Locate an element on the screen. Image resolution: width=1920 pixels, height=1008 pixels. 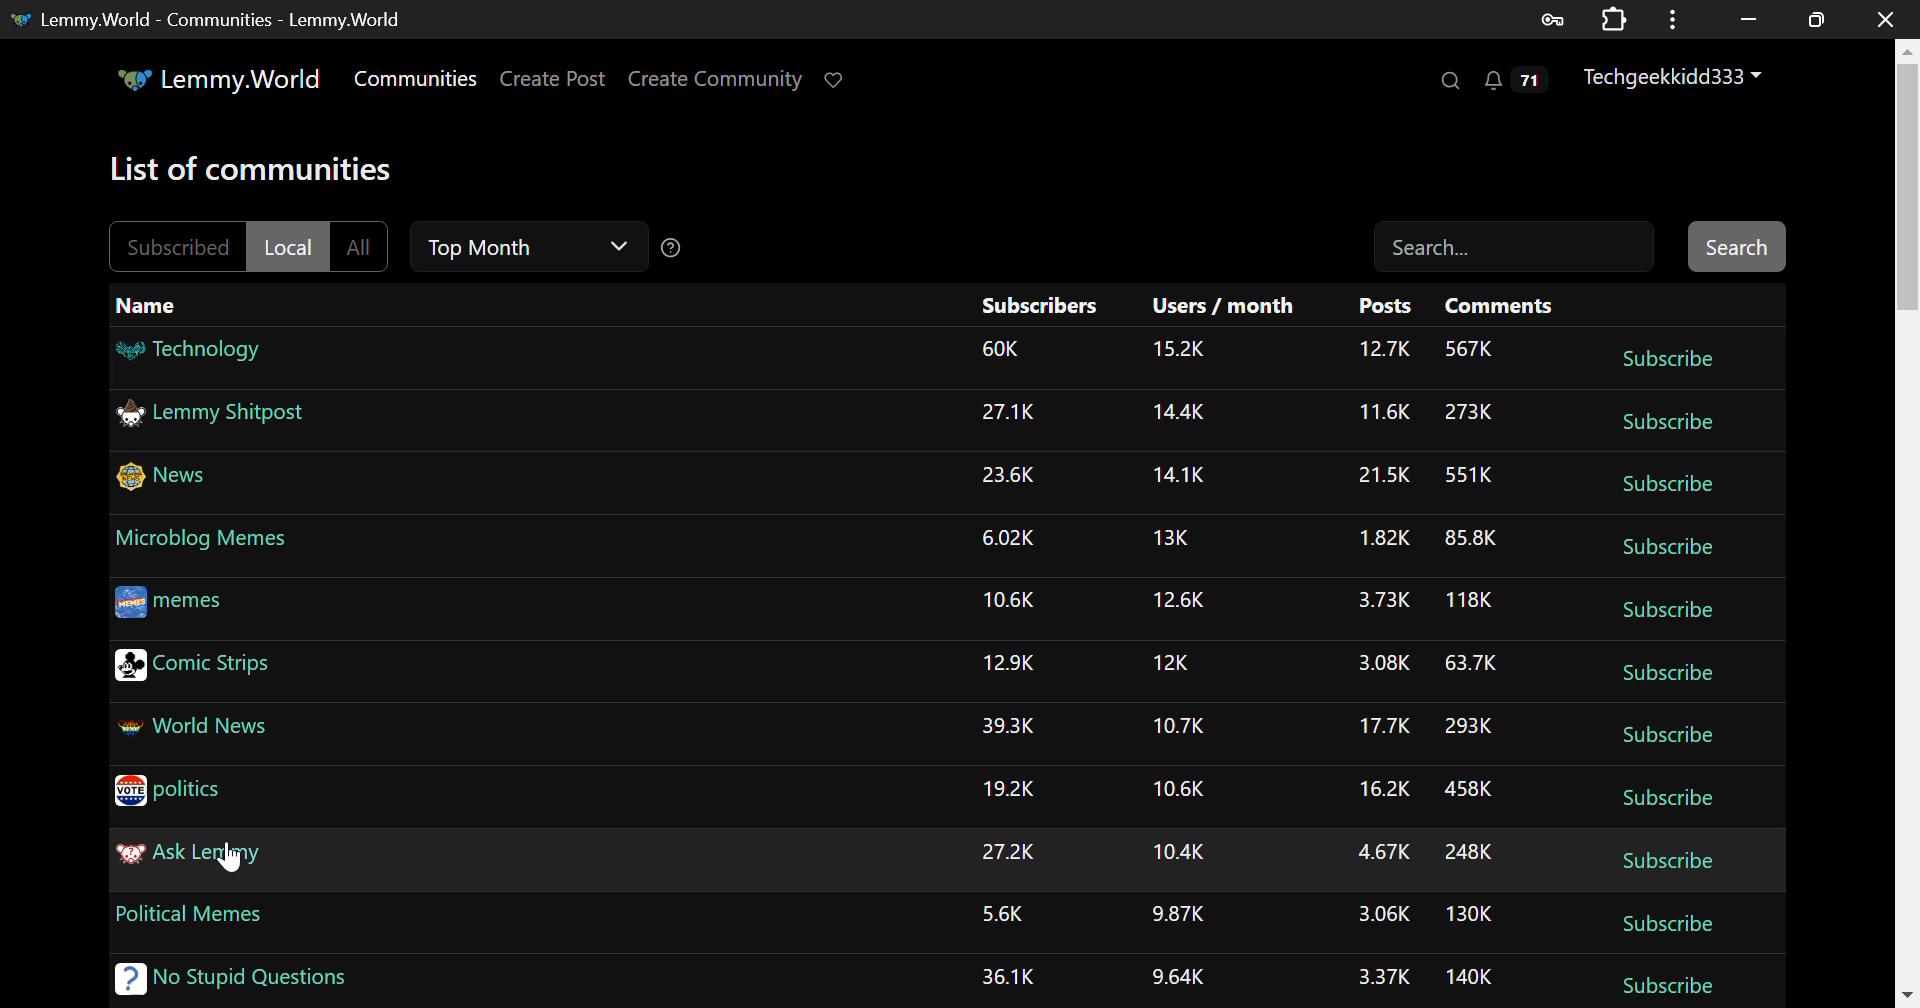
Subscribe is located at coordinates (1668, 863).